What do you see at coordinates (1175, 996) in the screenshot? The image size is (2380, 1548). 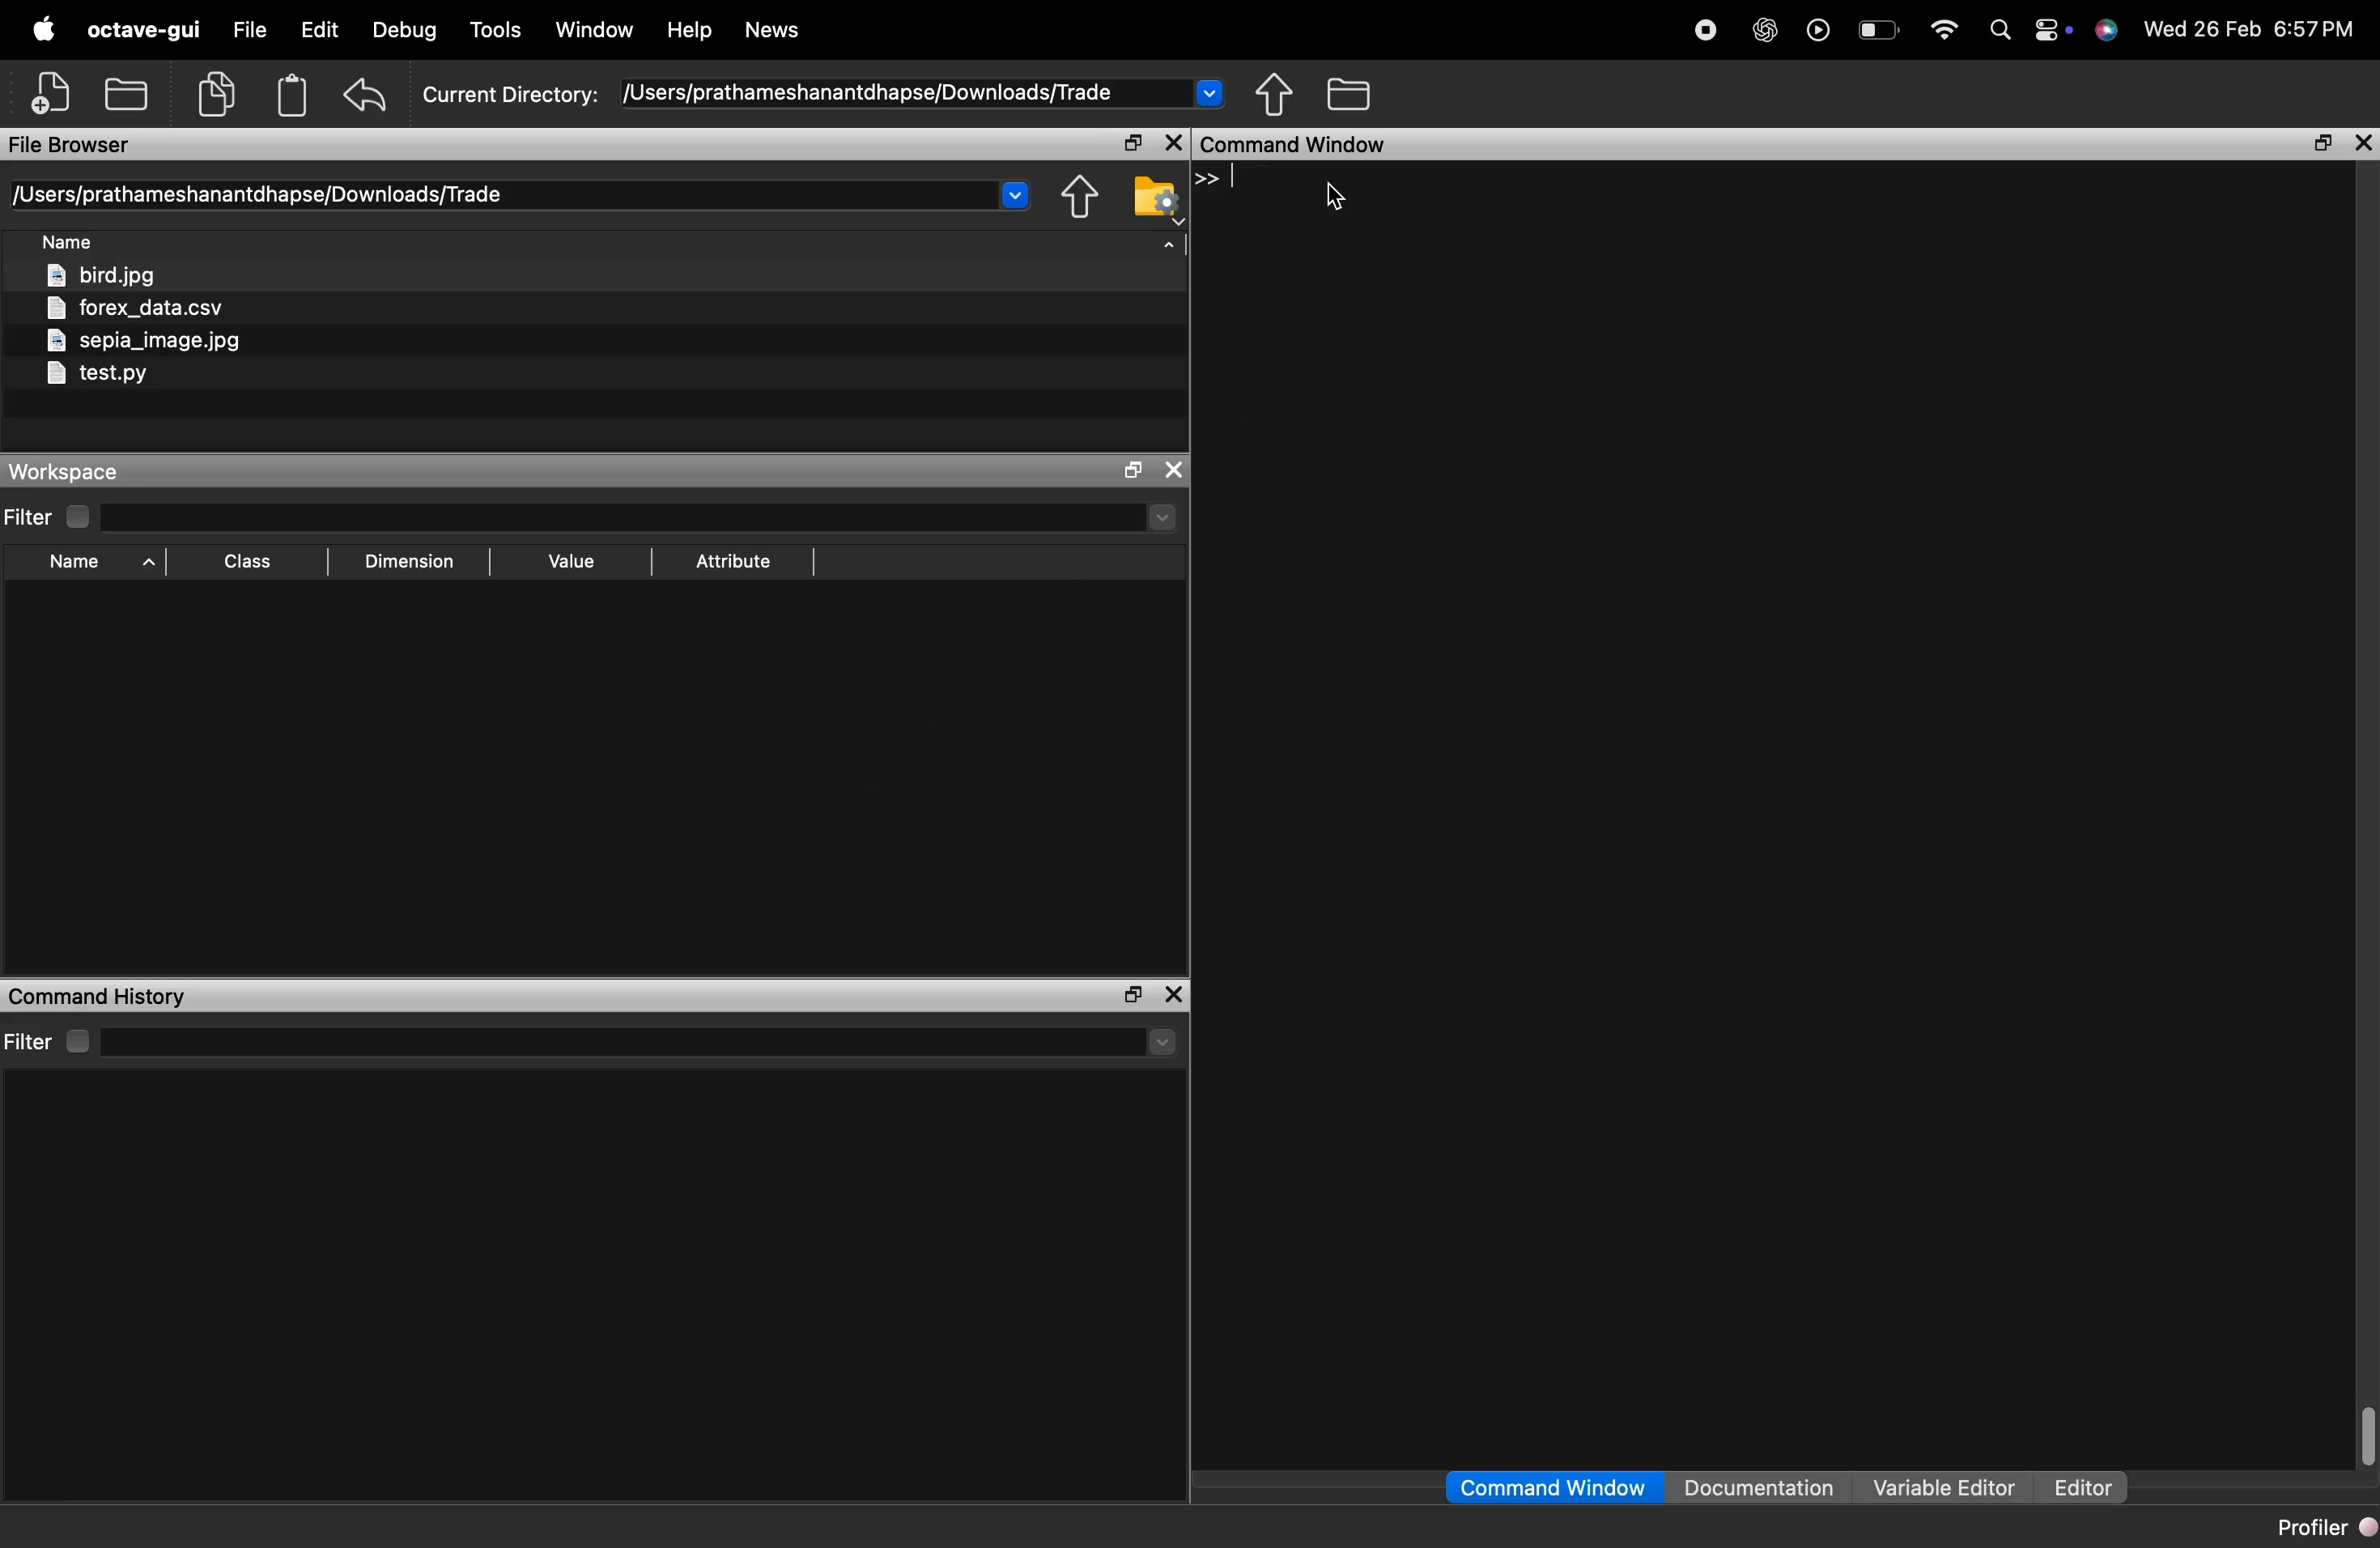 I see `close` at bounding box center [1175, 996].